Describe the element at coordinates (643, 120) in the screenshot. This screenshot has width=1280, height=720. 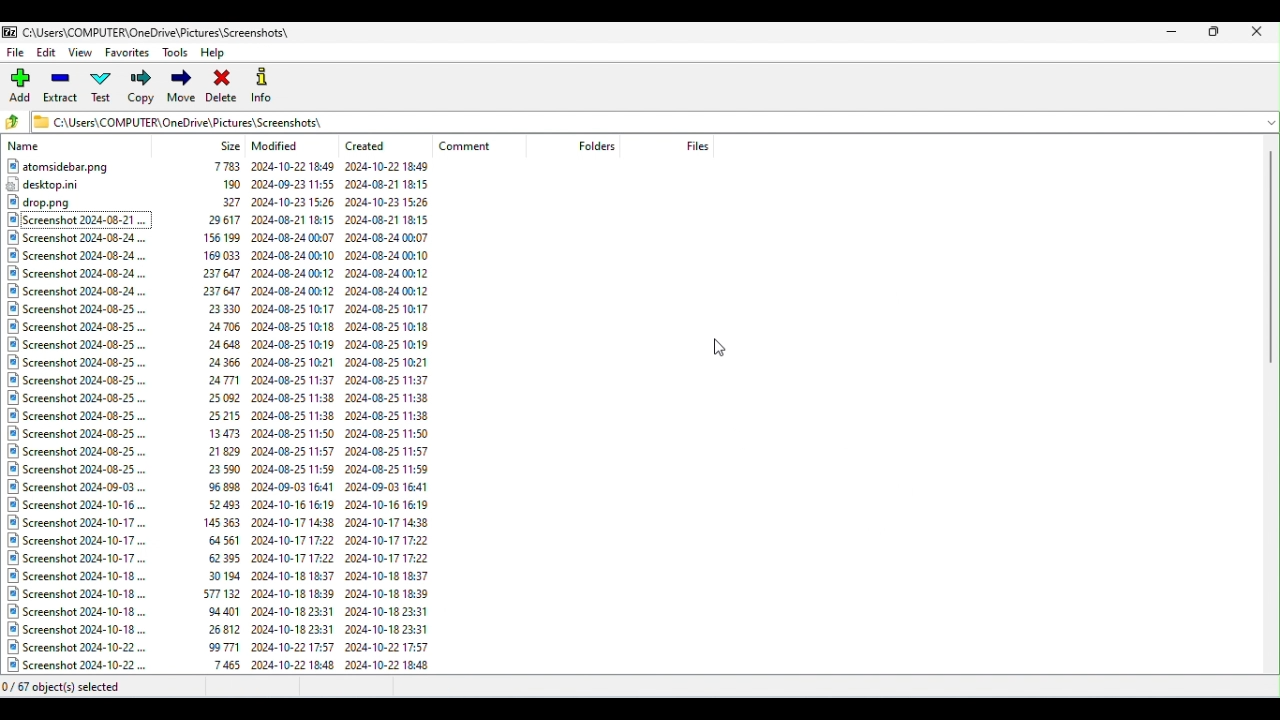
I see `File address bar` at that location.